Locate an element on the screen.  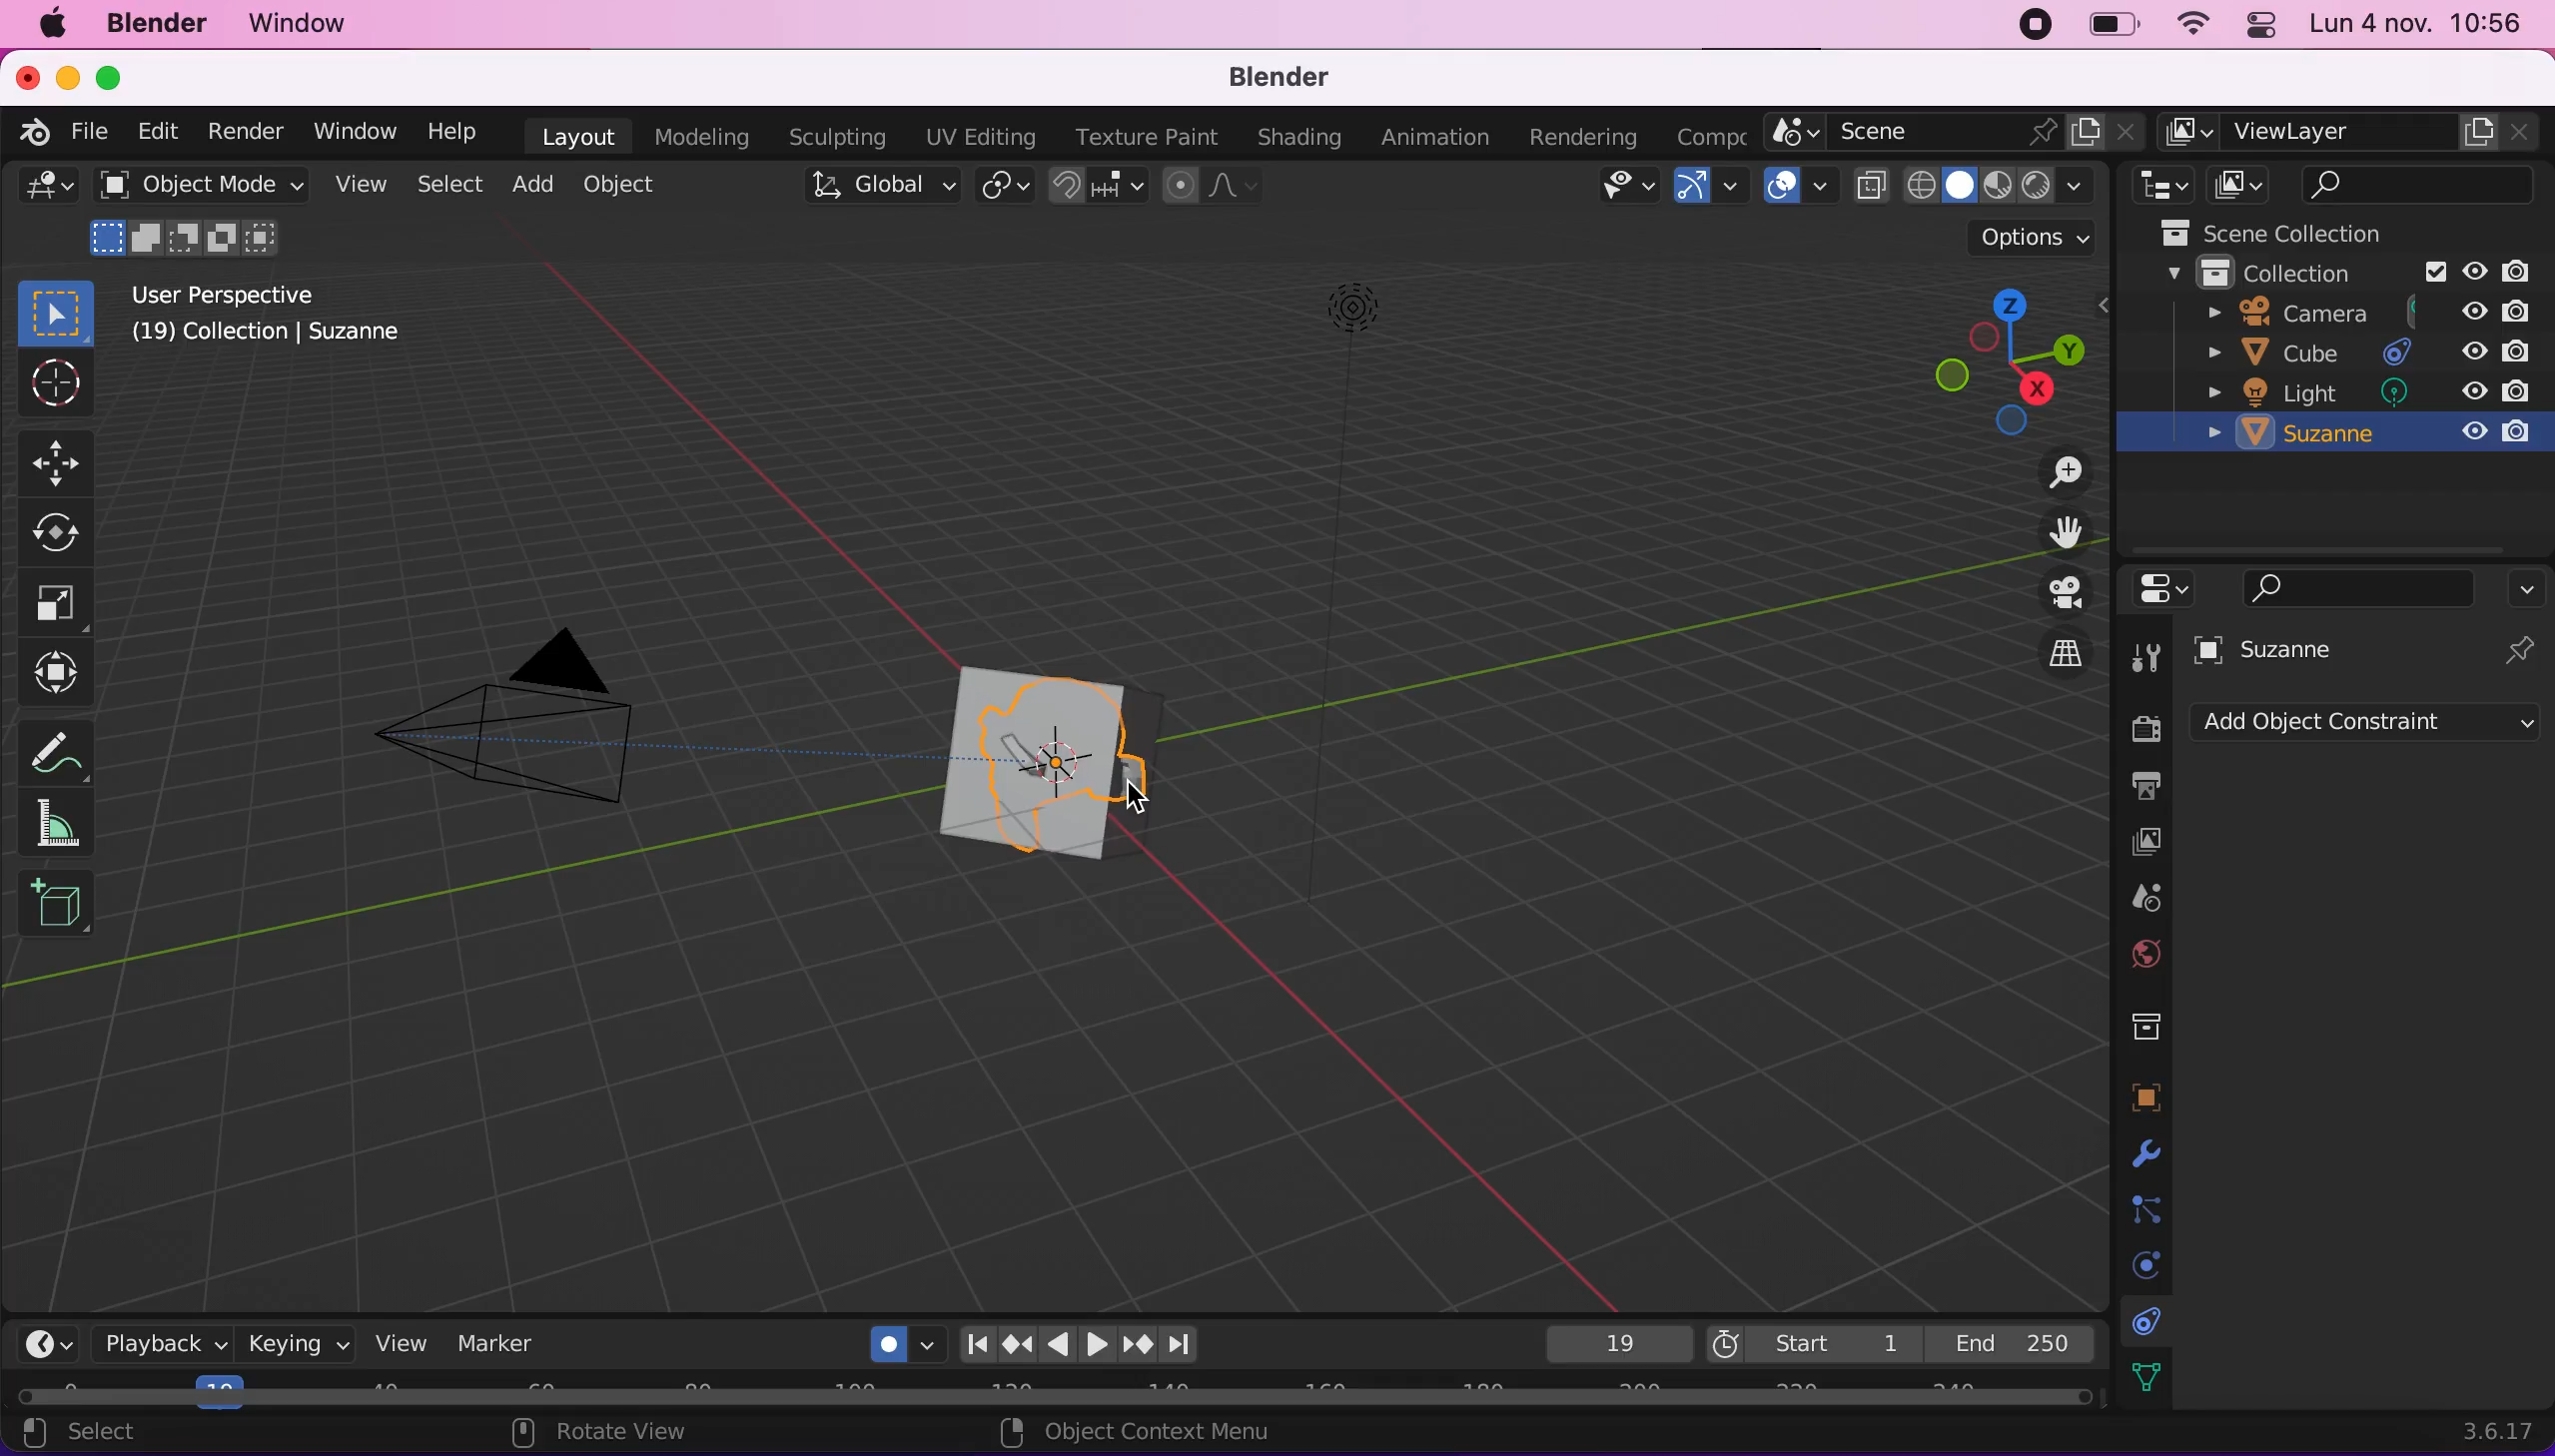
keying is located at coordinates (299, 1349).